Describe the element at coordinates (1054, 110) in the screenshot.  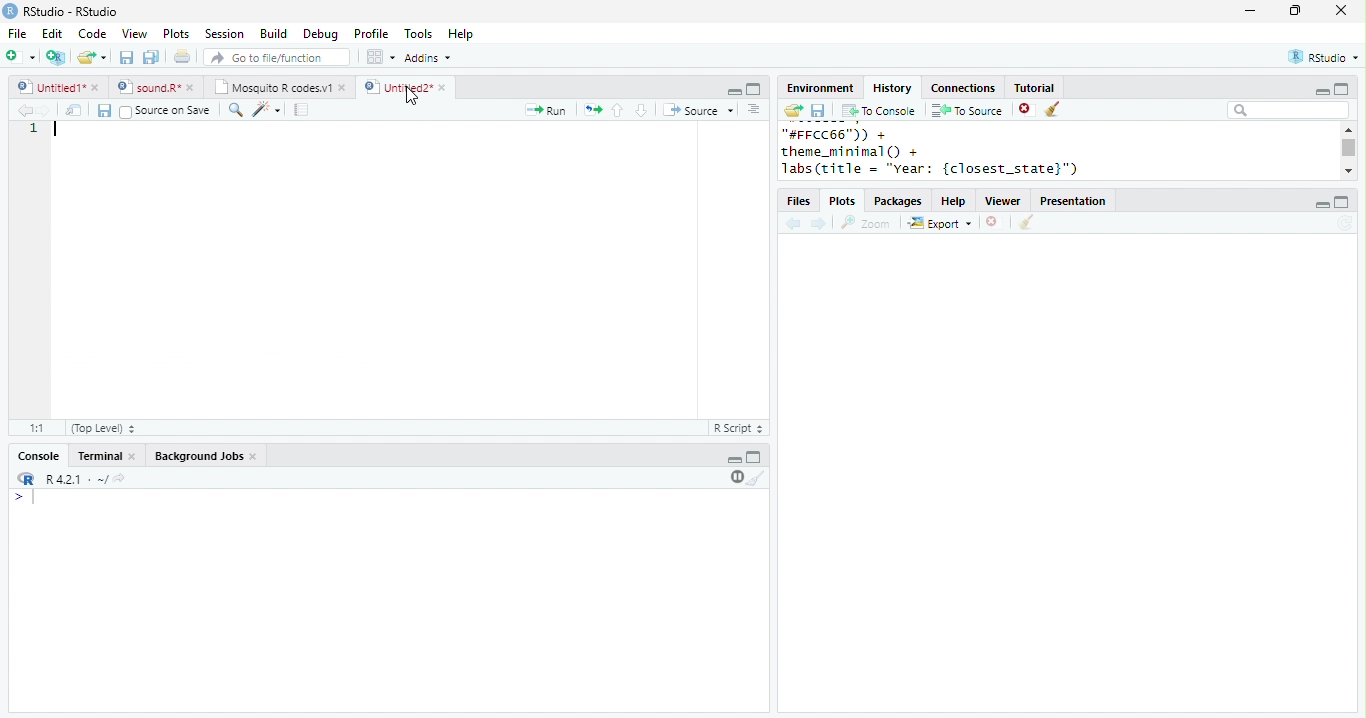
I see `clear` at that location.